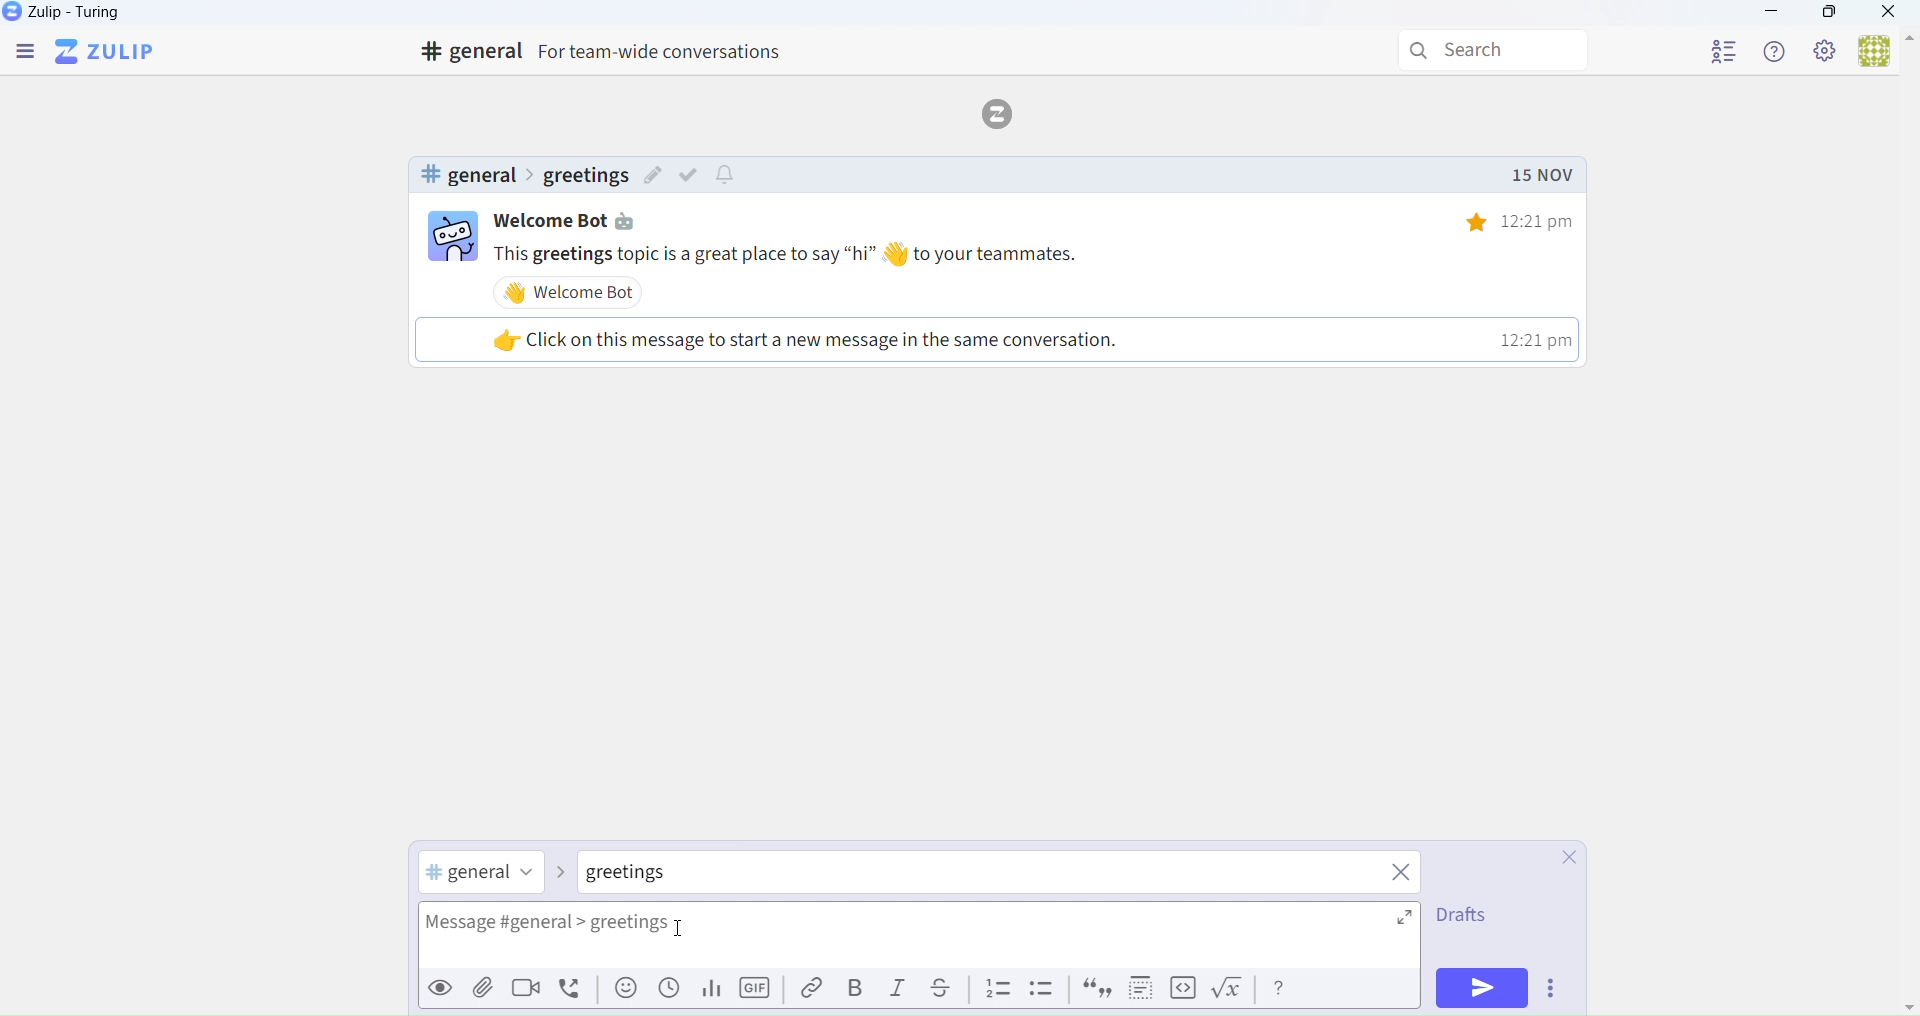 This screenshot has height=1016, width=1920. What do you see at coordinates (578, 221) in the screenshot?
I see `bot name` at bounding box center [578, 221].